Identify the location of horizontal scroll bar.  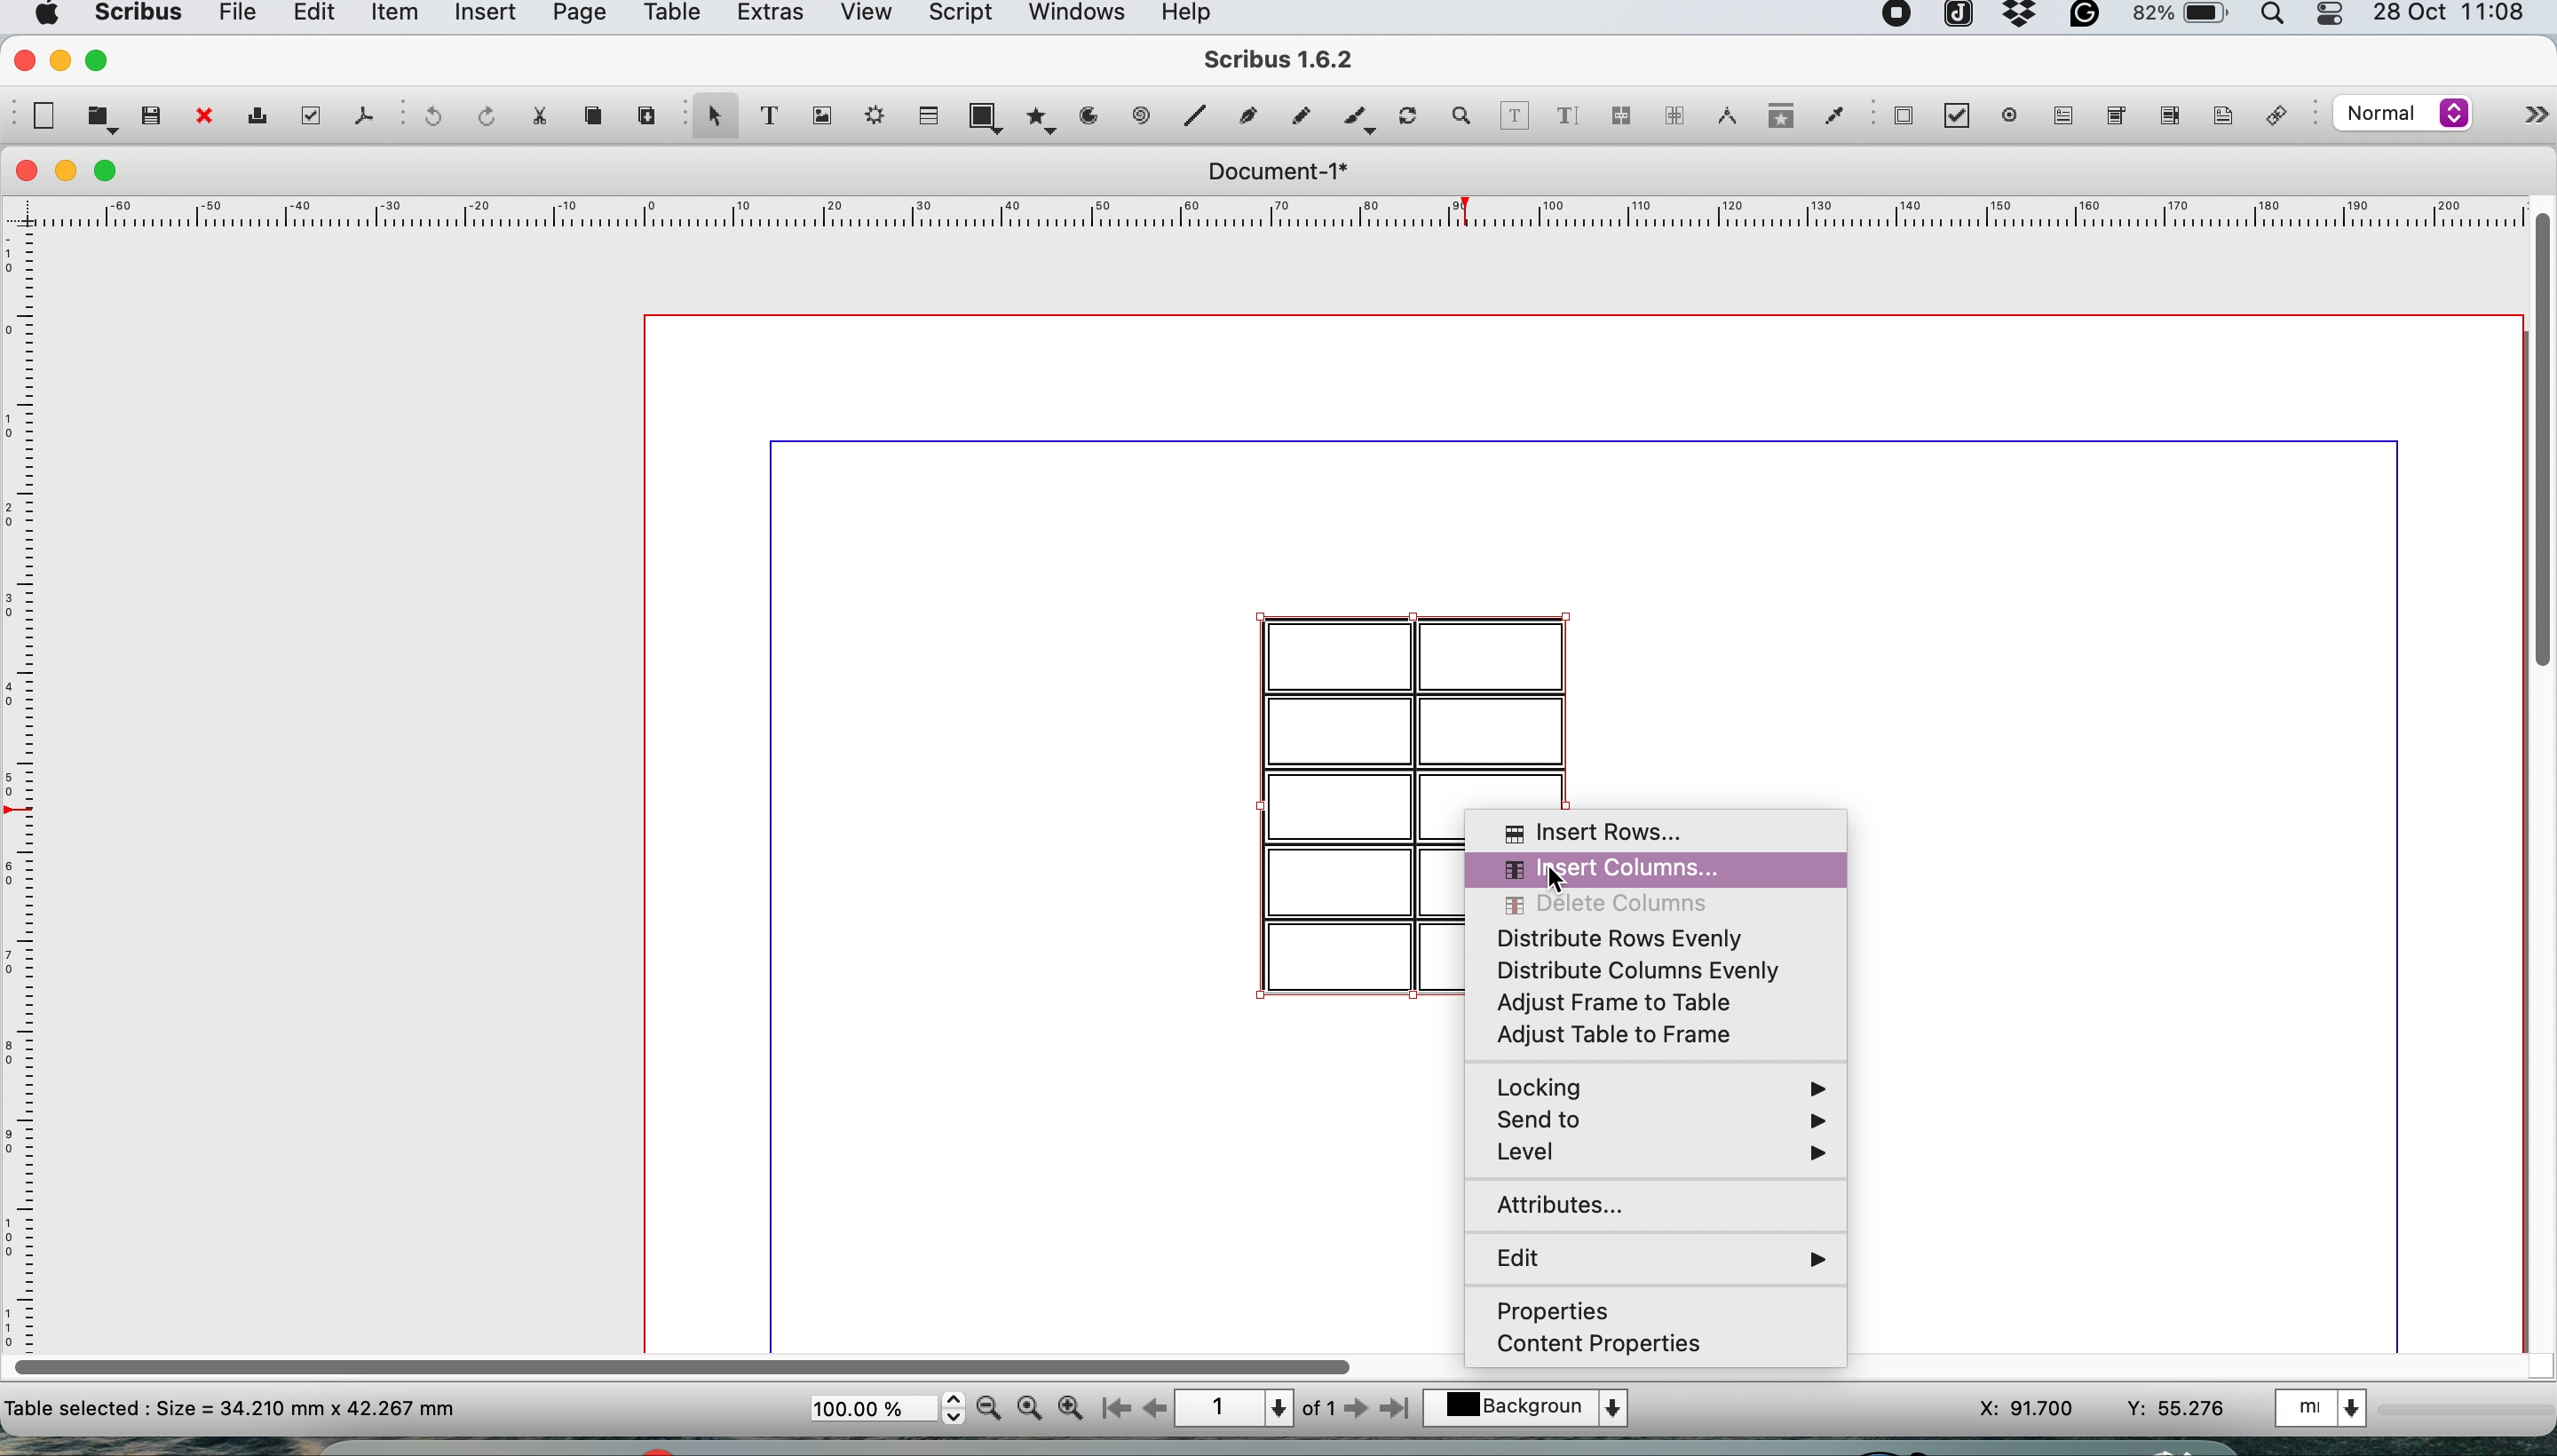
(689, 1360).